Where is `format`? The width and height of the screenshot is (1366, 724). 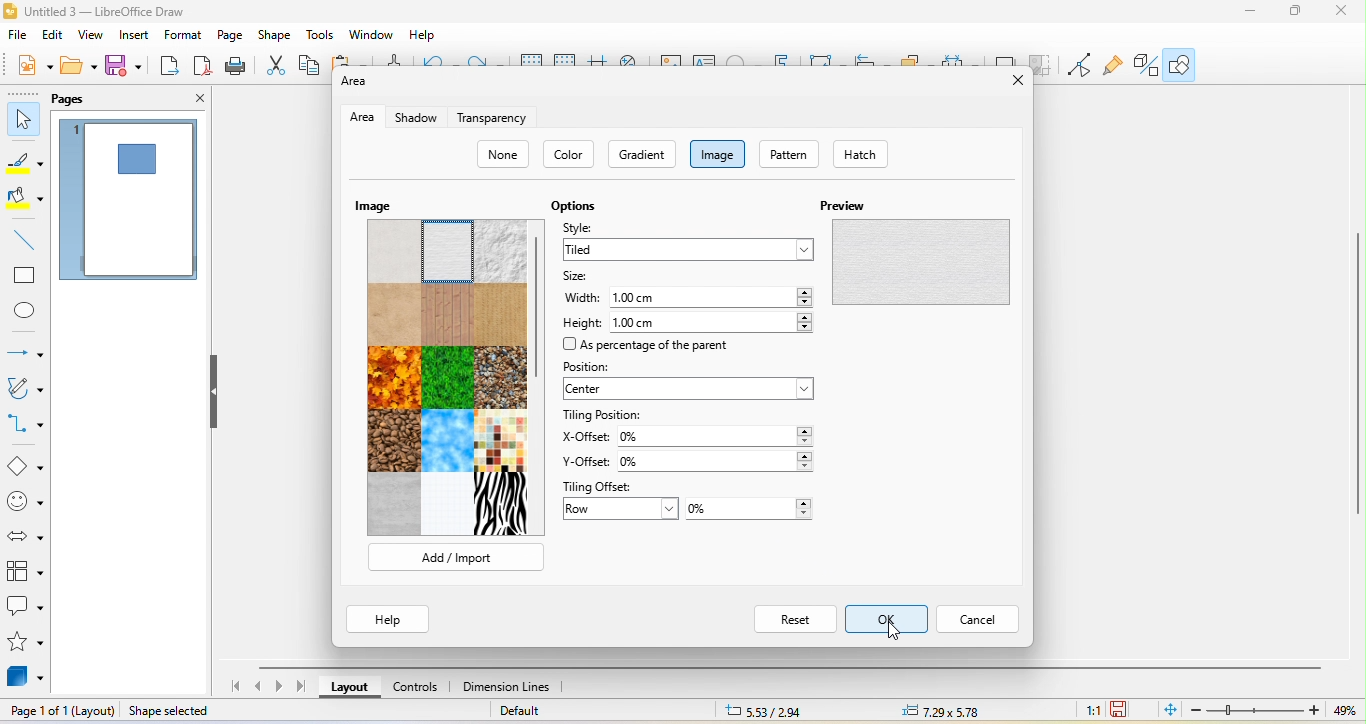 format is located at coordinates (183, 34).